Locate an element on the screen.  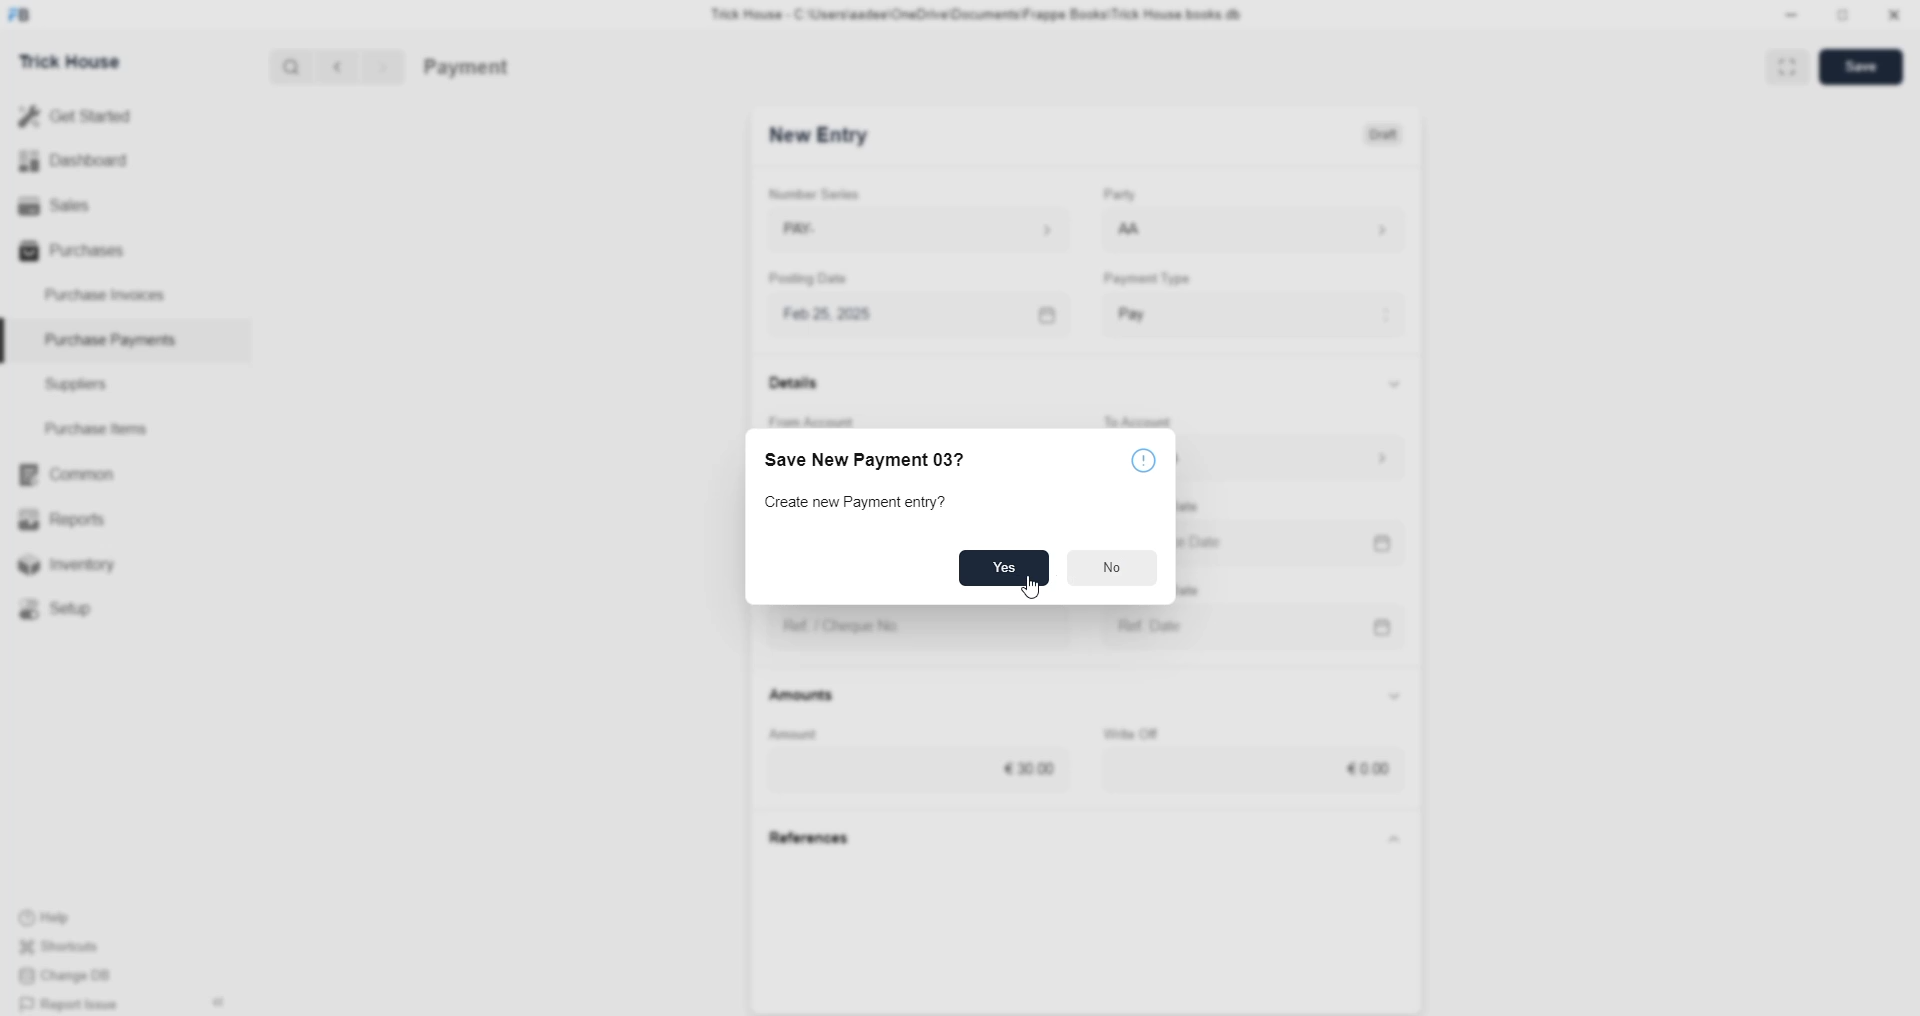
Pay is located at coordinates (1169, 309).